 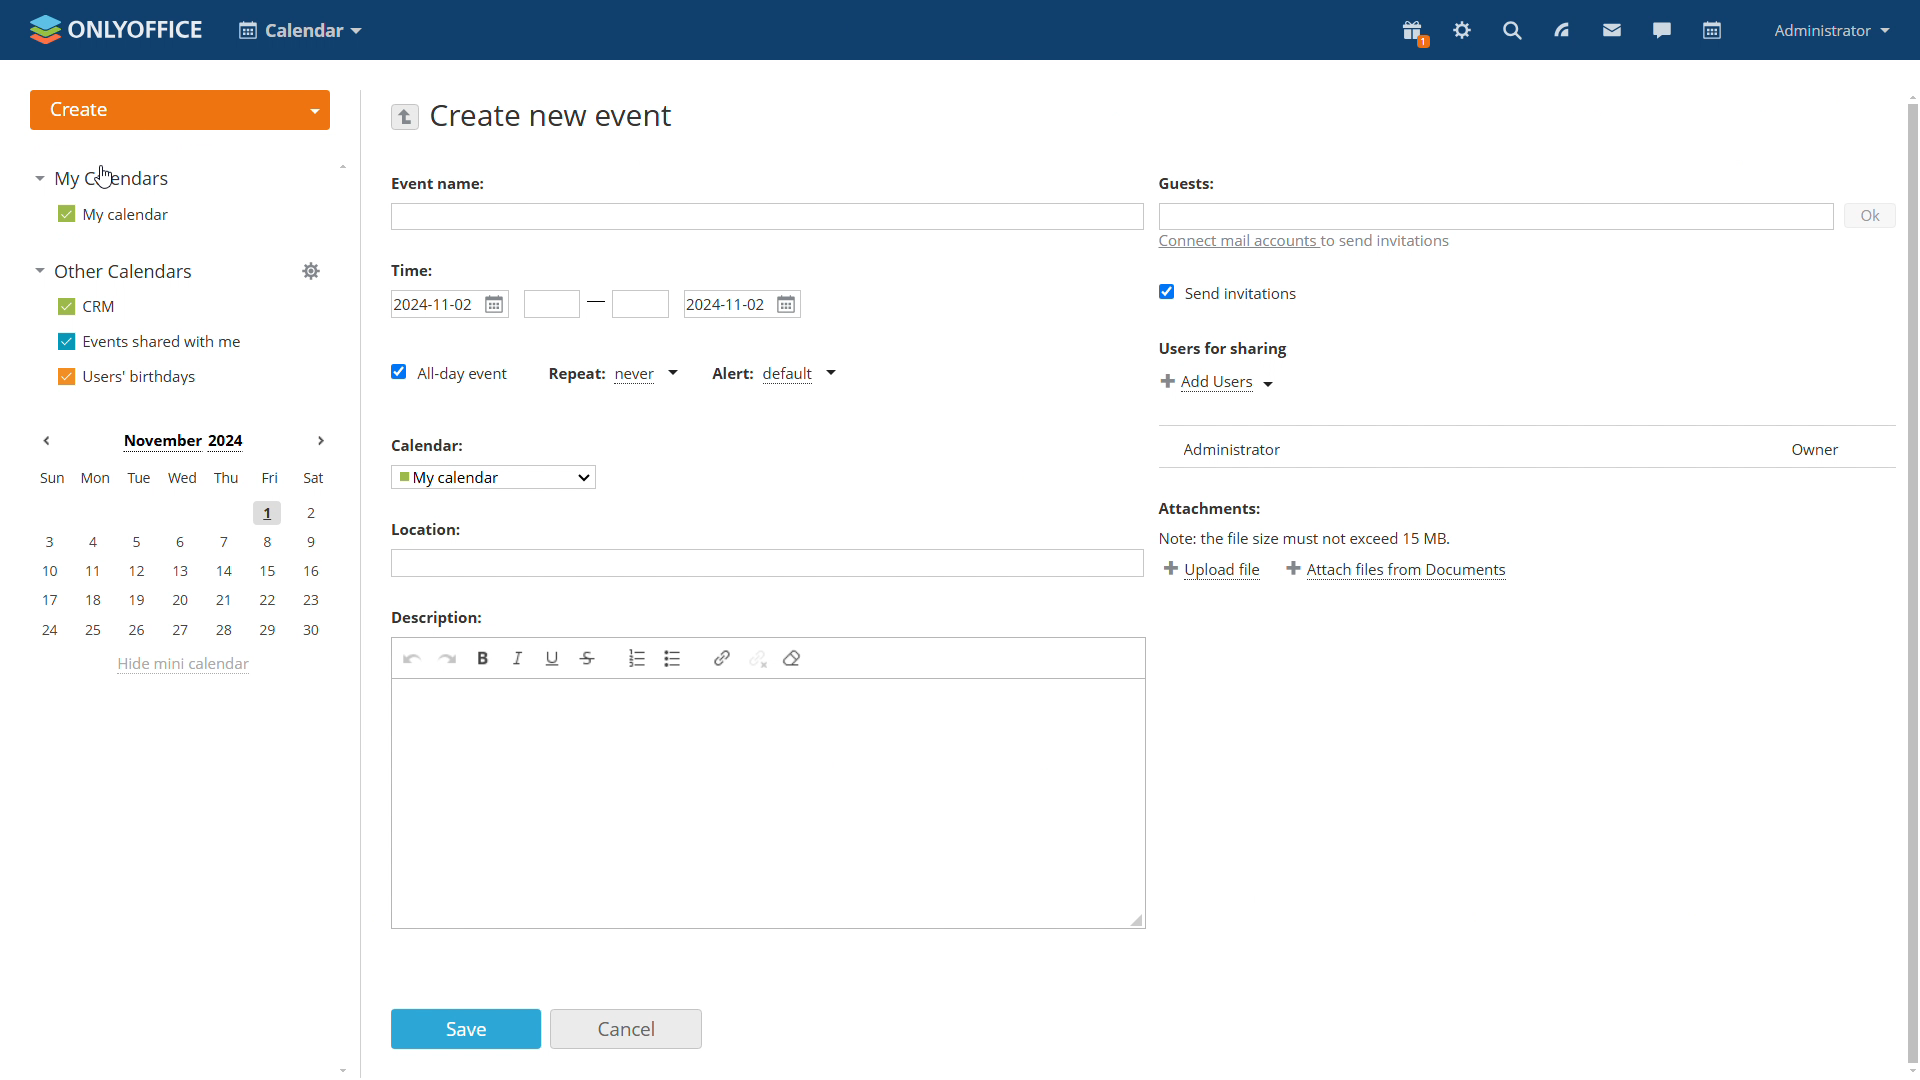 What do you see at coordinates (126, 375) in the screenshot?
I see `users' birthdays` at bounding box center [126, 375].